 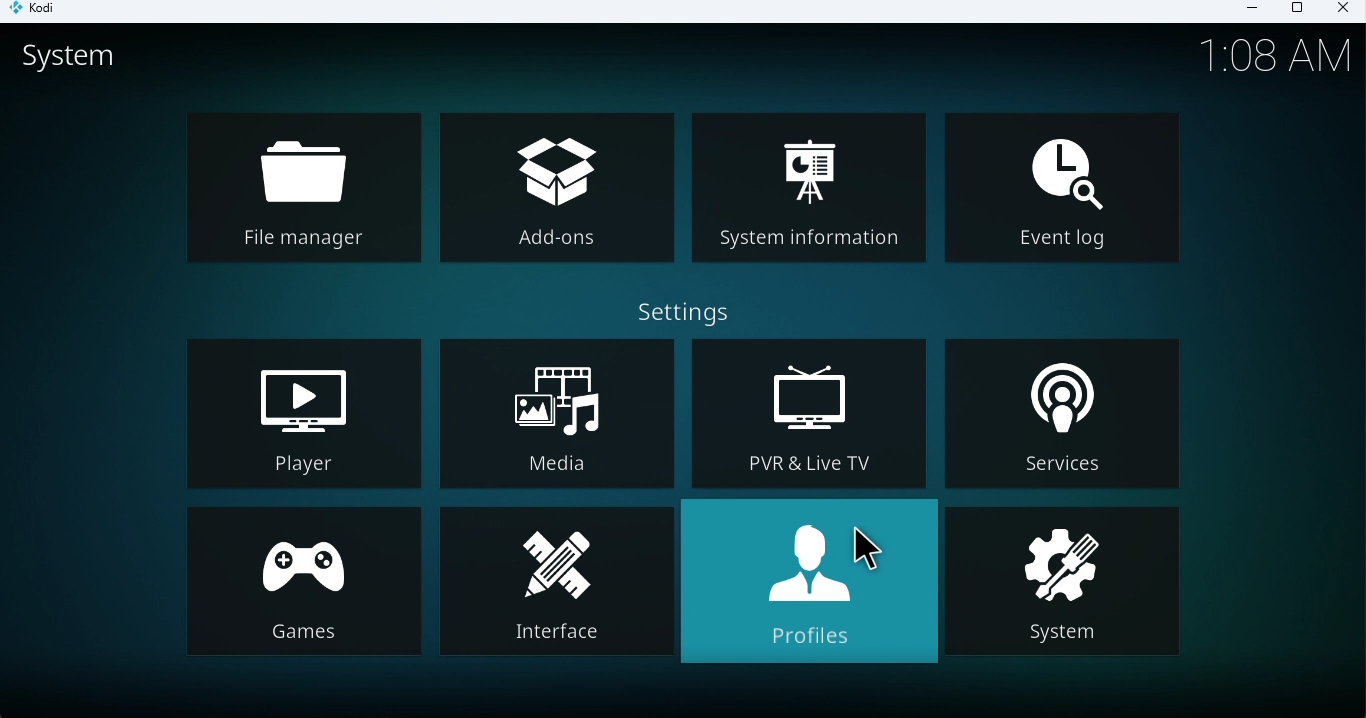 I want to click on Maximize, so click(x=1296, y=12).